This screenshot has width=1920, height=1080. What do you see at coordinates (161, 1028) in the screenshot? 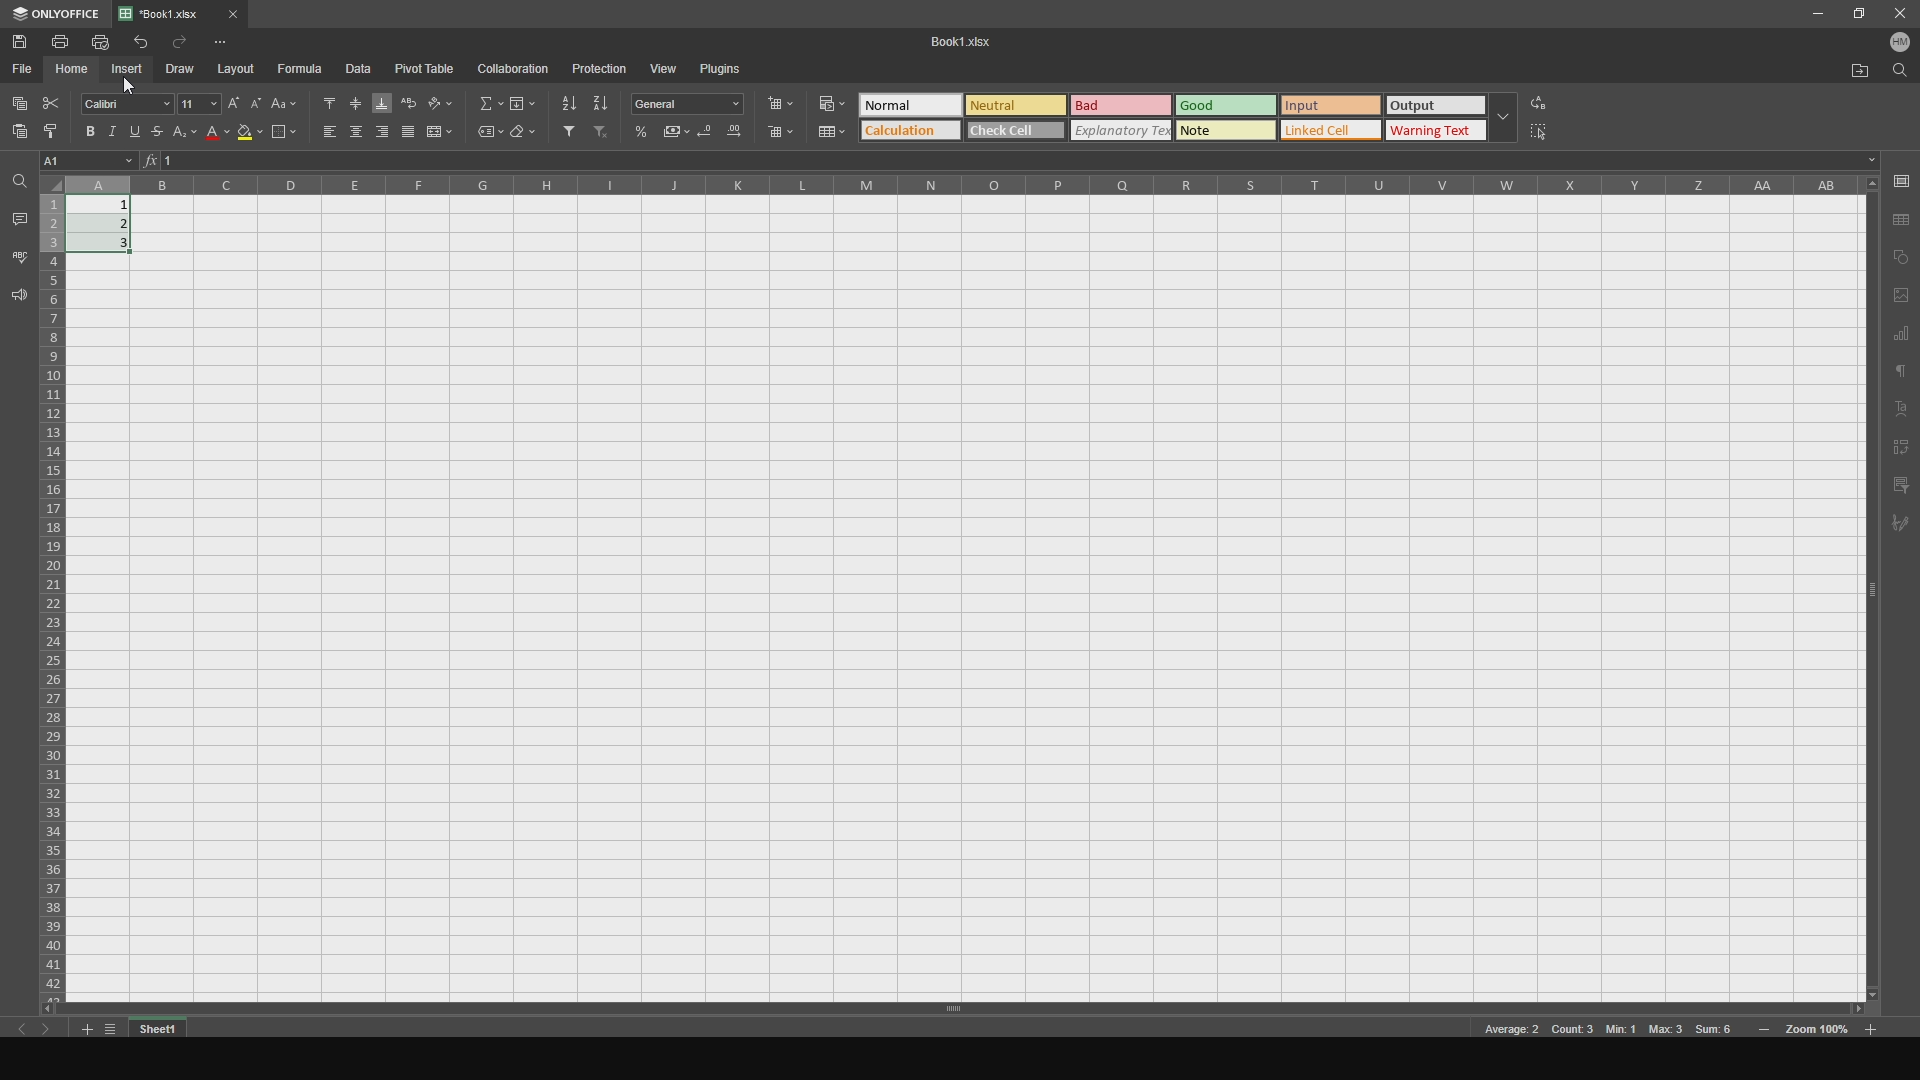
I see `sheet` at bounding box center [161, 1028].